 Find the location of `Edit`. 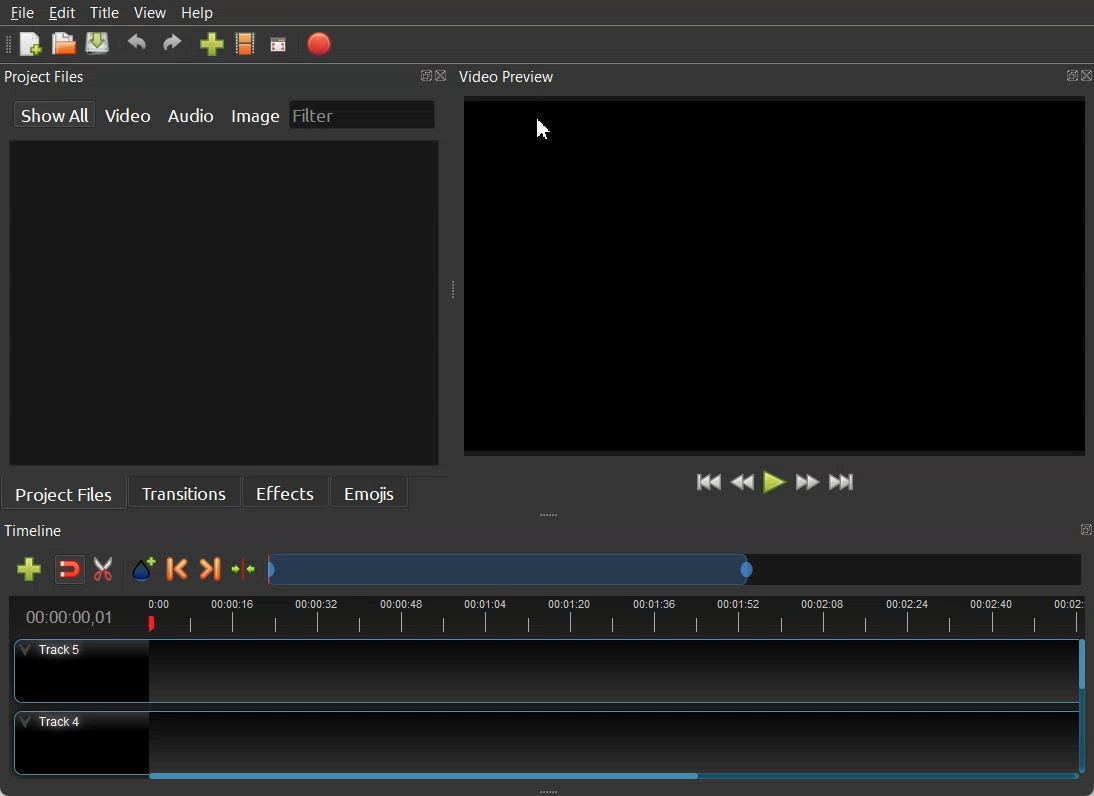

Edit is located at coordinates (63, 11).